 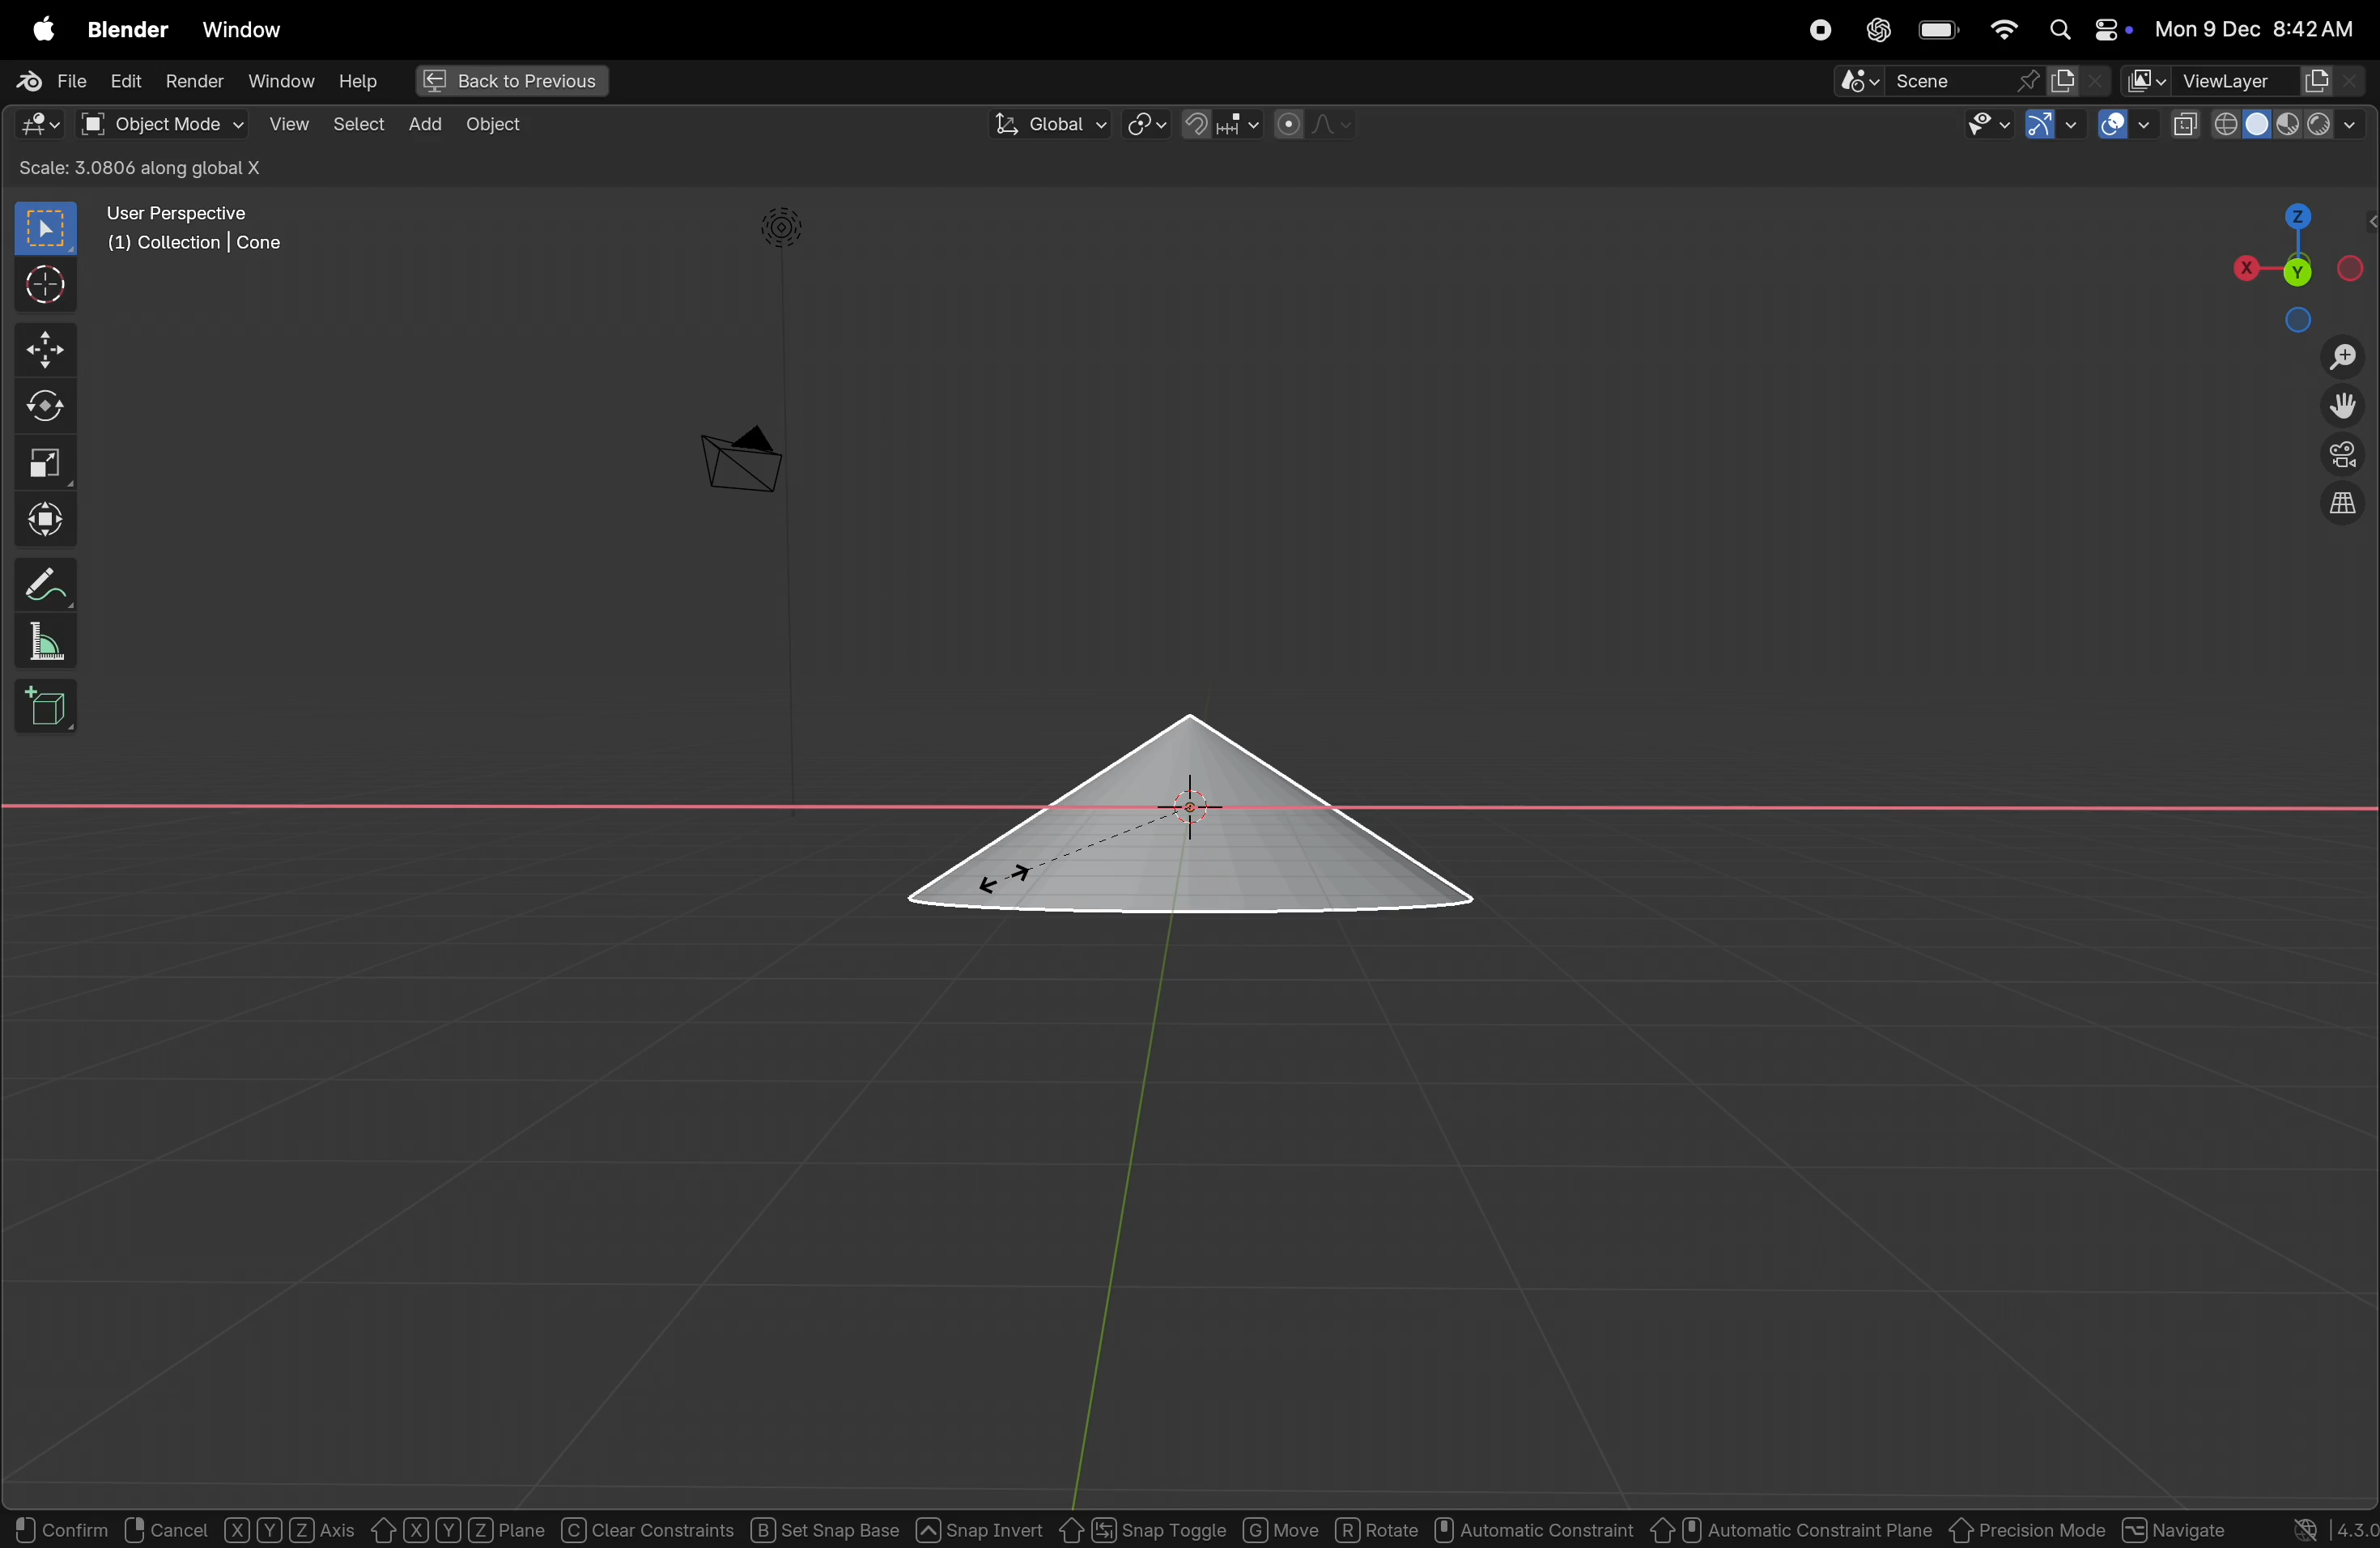 What do you see at coordinates (740, 460) in the screenshot?
I see `camera perspetive` at bounding box center [740, 460].